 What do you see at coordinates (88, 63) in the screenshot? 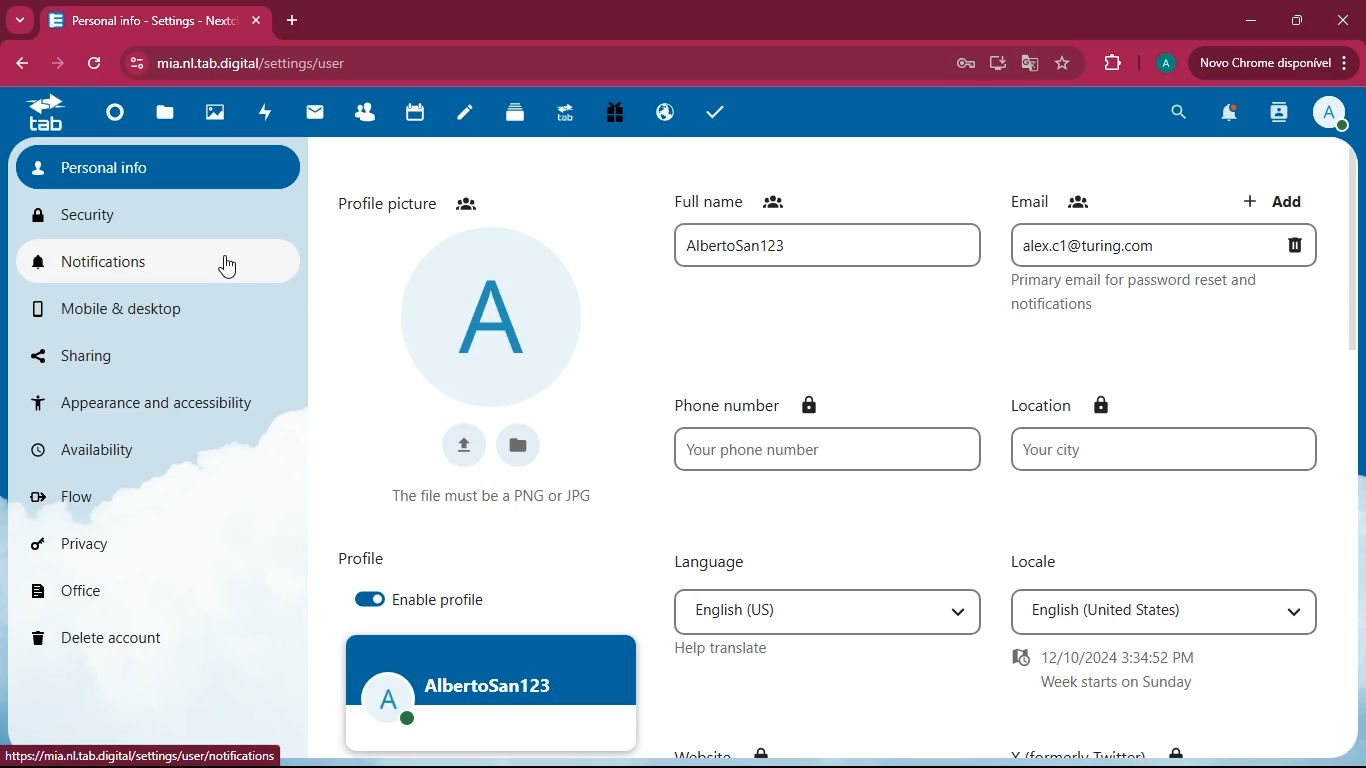
I see `refresh` at bounding box center [88, 63].